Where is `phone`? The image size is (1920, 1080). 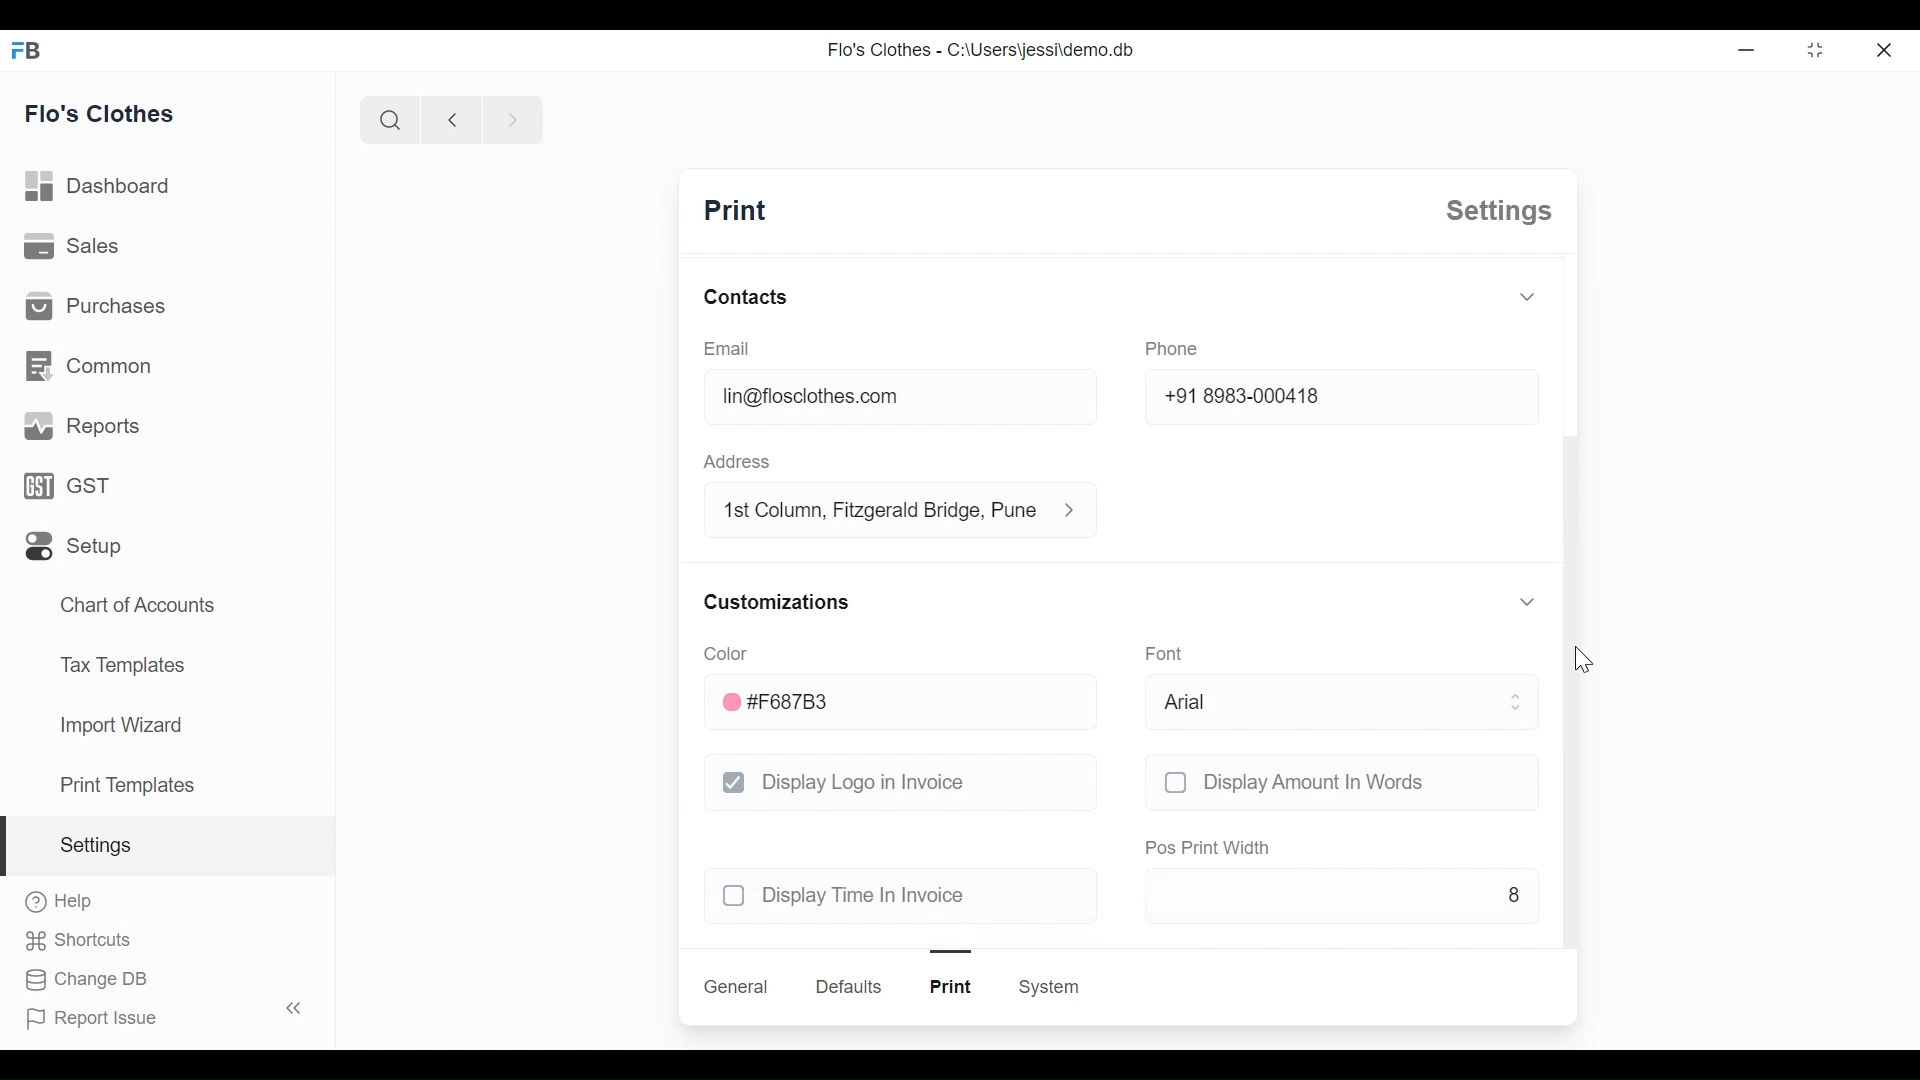 phone is located at coordinates (1172, 349).